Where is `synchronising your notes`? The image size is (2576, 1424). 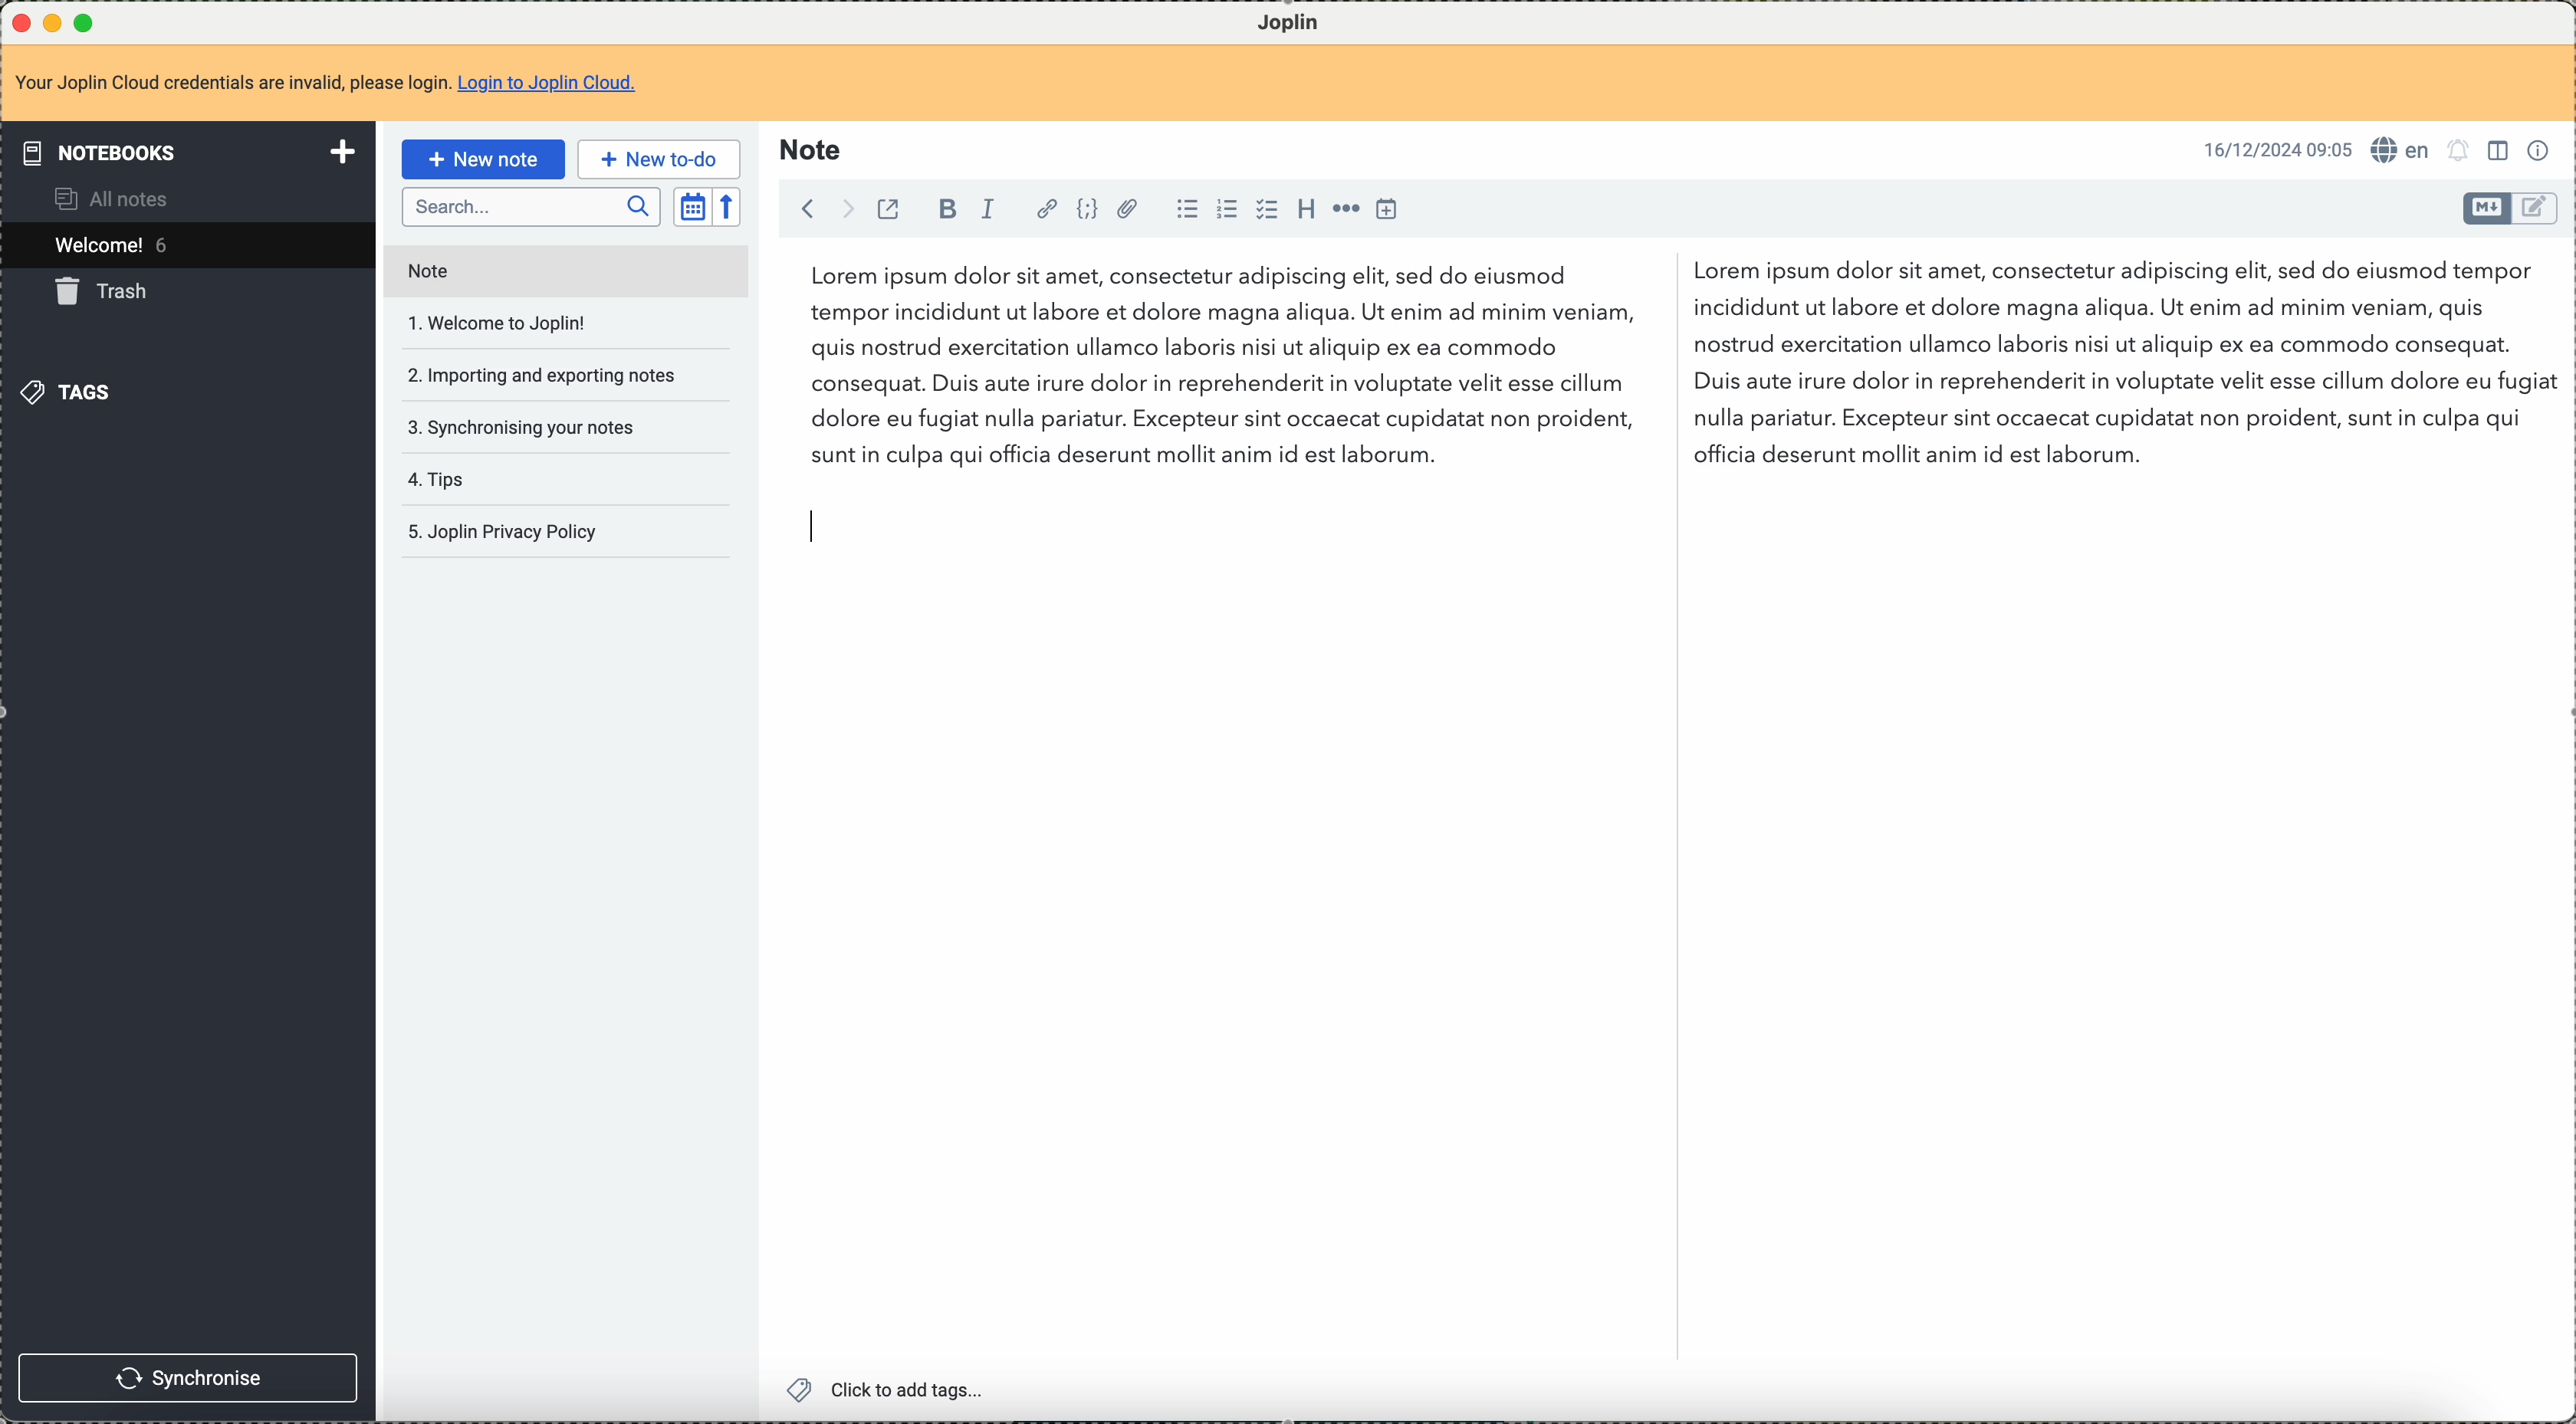 synchronising your notes is located at coordinates (523, 430).